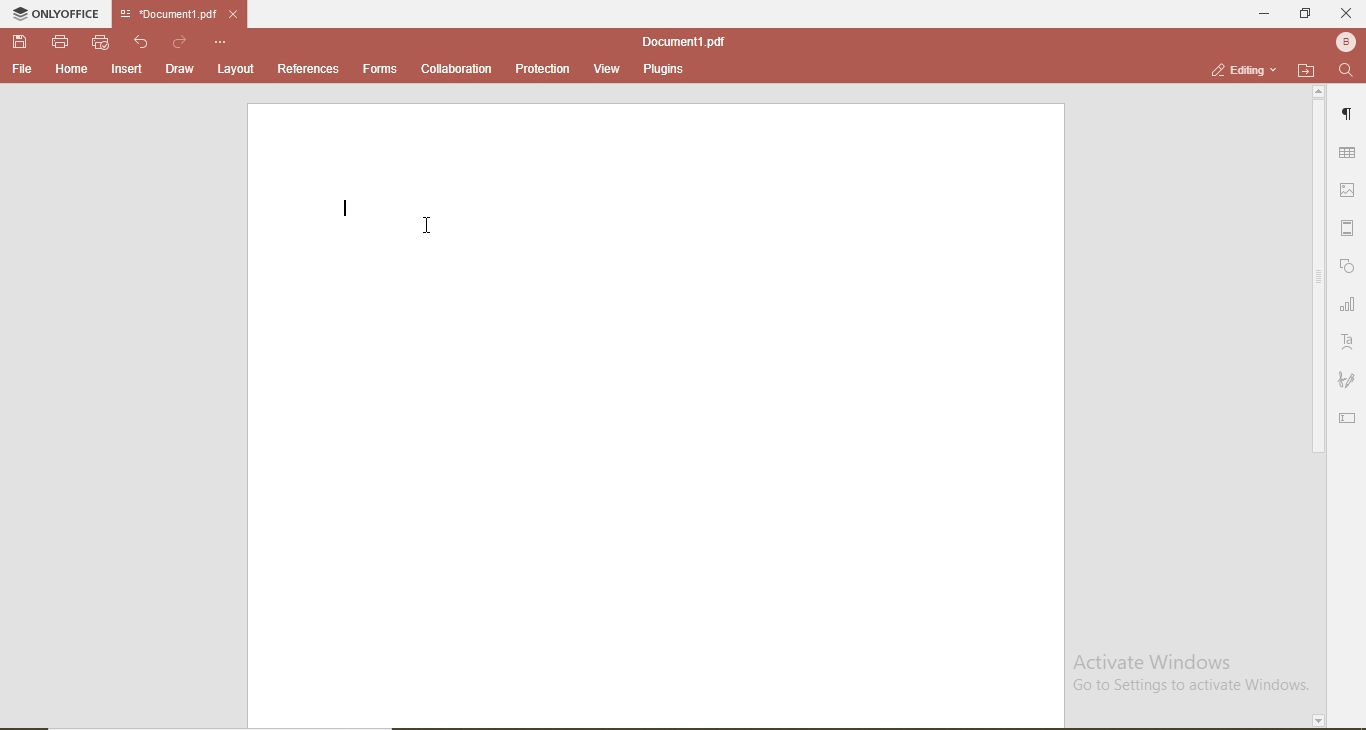 The height and width of the screenshot is (730, 1366). I want to click on paragraph, so click(1350, 109).